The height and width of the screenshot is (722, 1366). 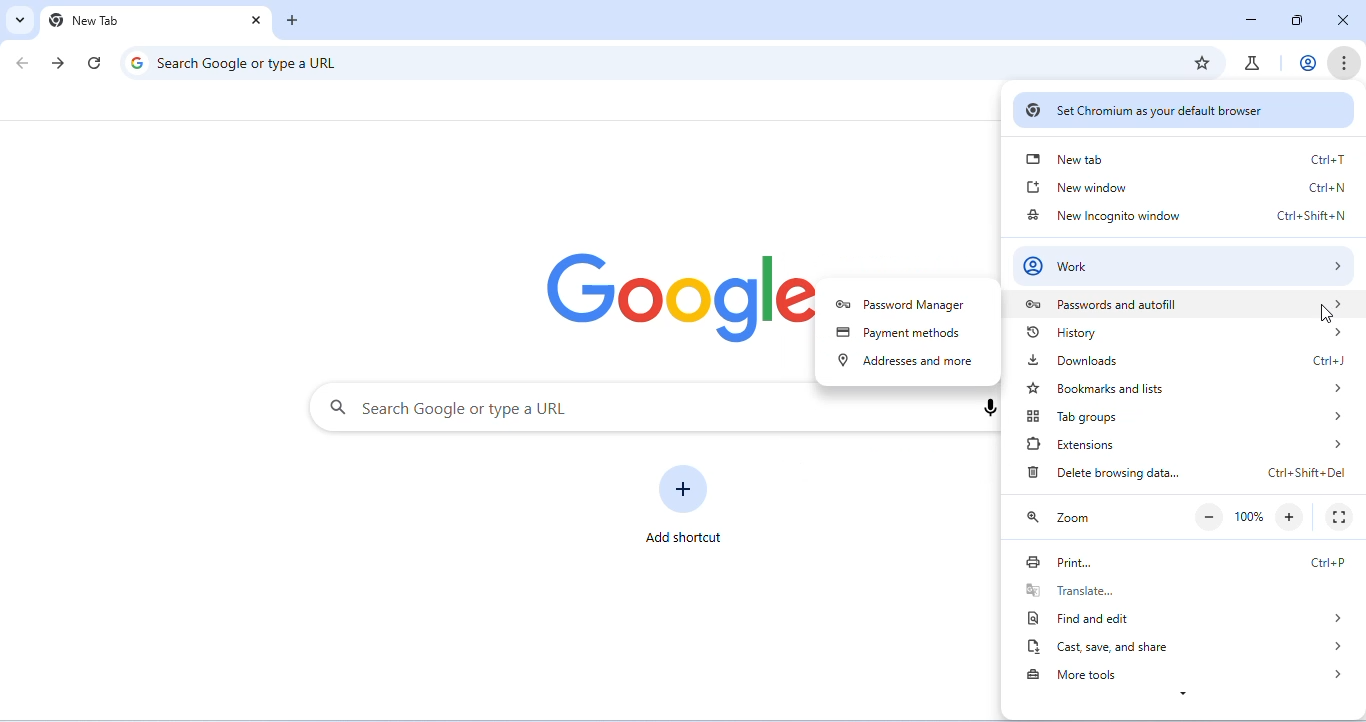 I want to click on cursor, so click(x=1325, y=313).